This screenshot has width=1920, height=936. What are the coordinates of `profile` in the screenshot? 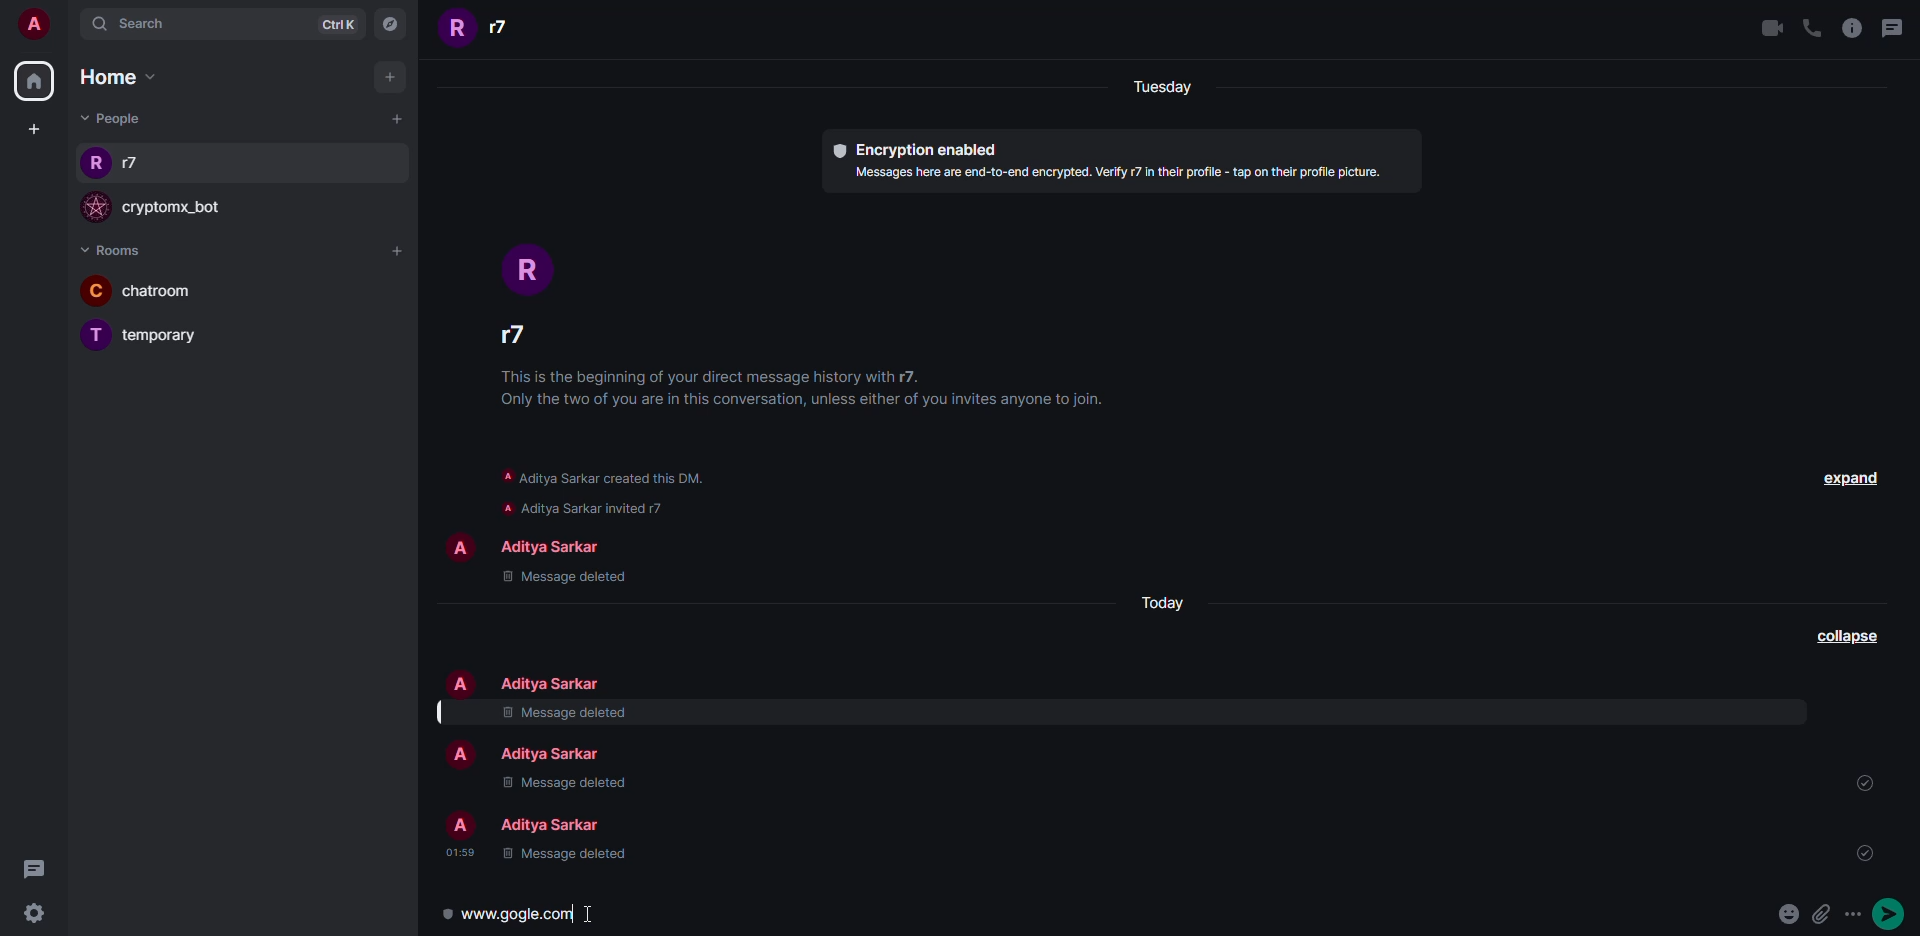 It's located at (461, 683).